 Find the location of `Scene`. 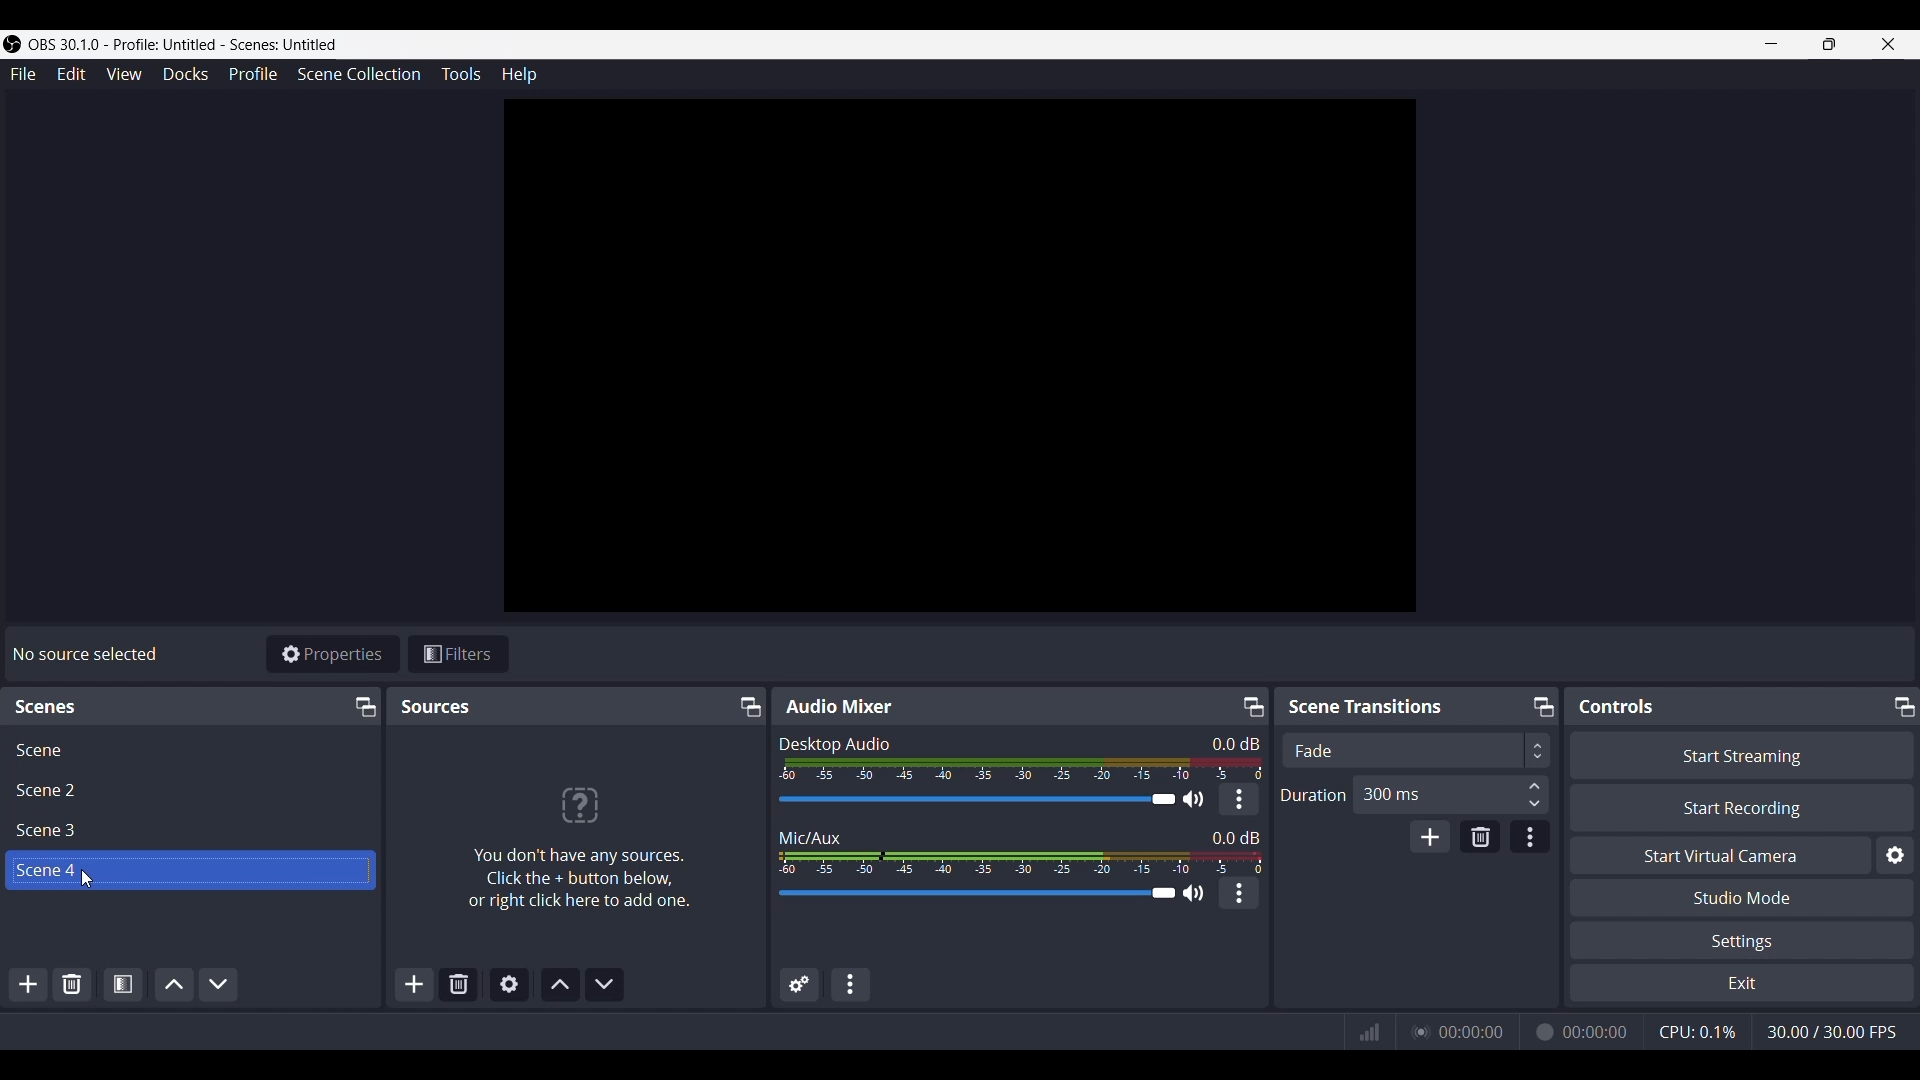

Scene is located at coordinates (39, 750).